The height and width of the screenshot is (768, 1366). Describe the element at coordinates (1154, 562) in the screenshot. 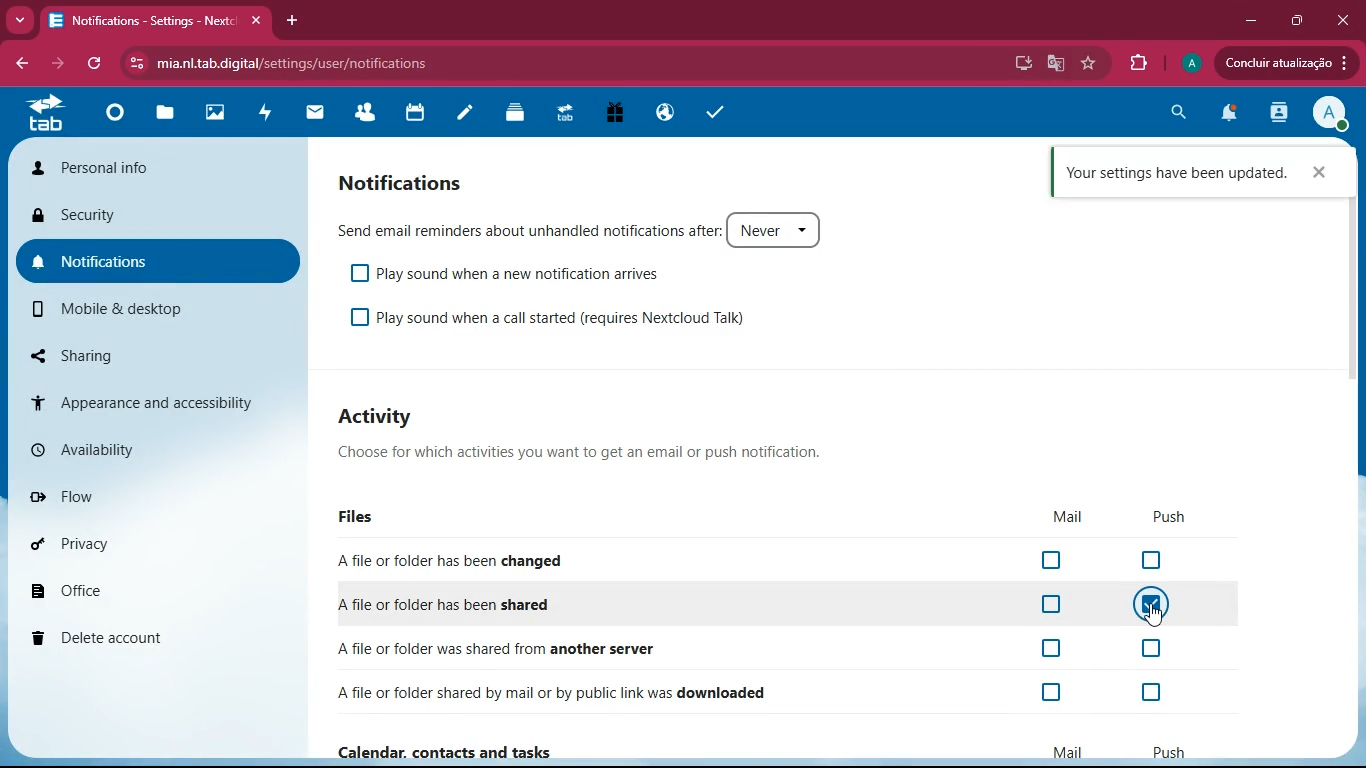

I see `off` at that location.